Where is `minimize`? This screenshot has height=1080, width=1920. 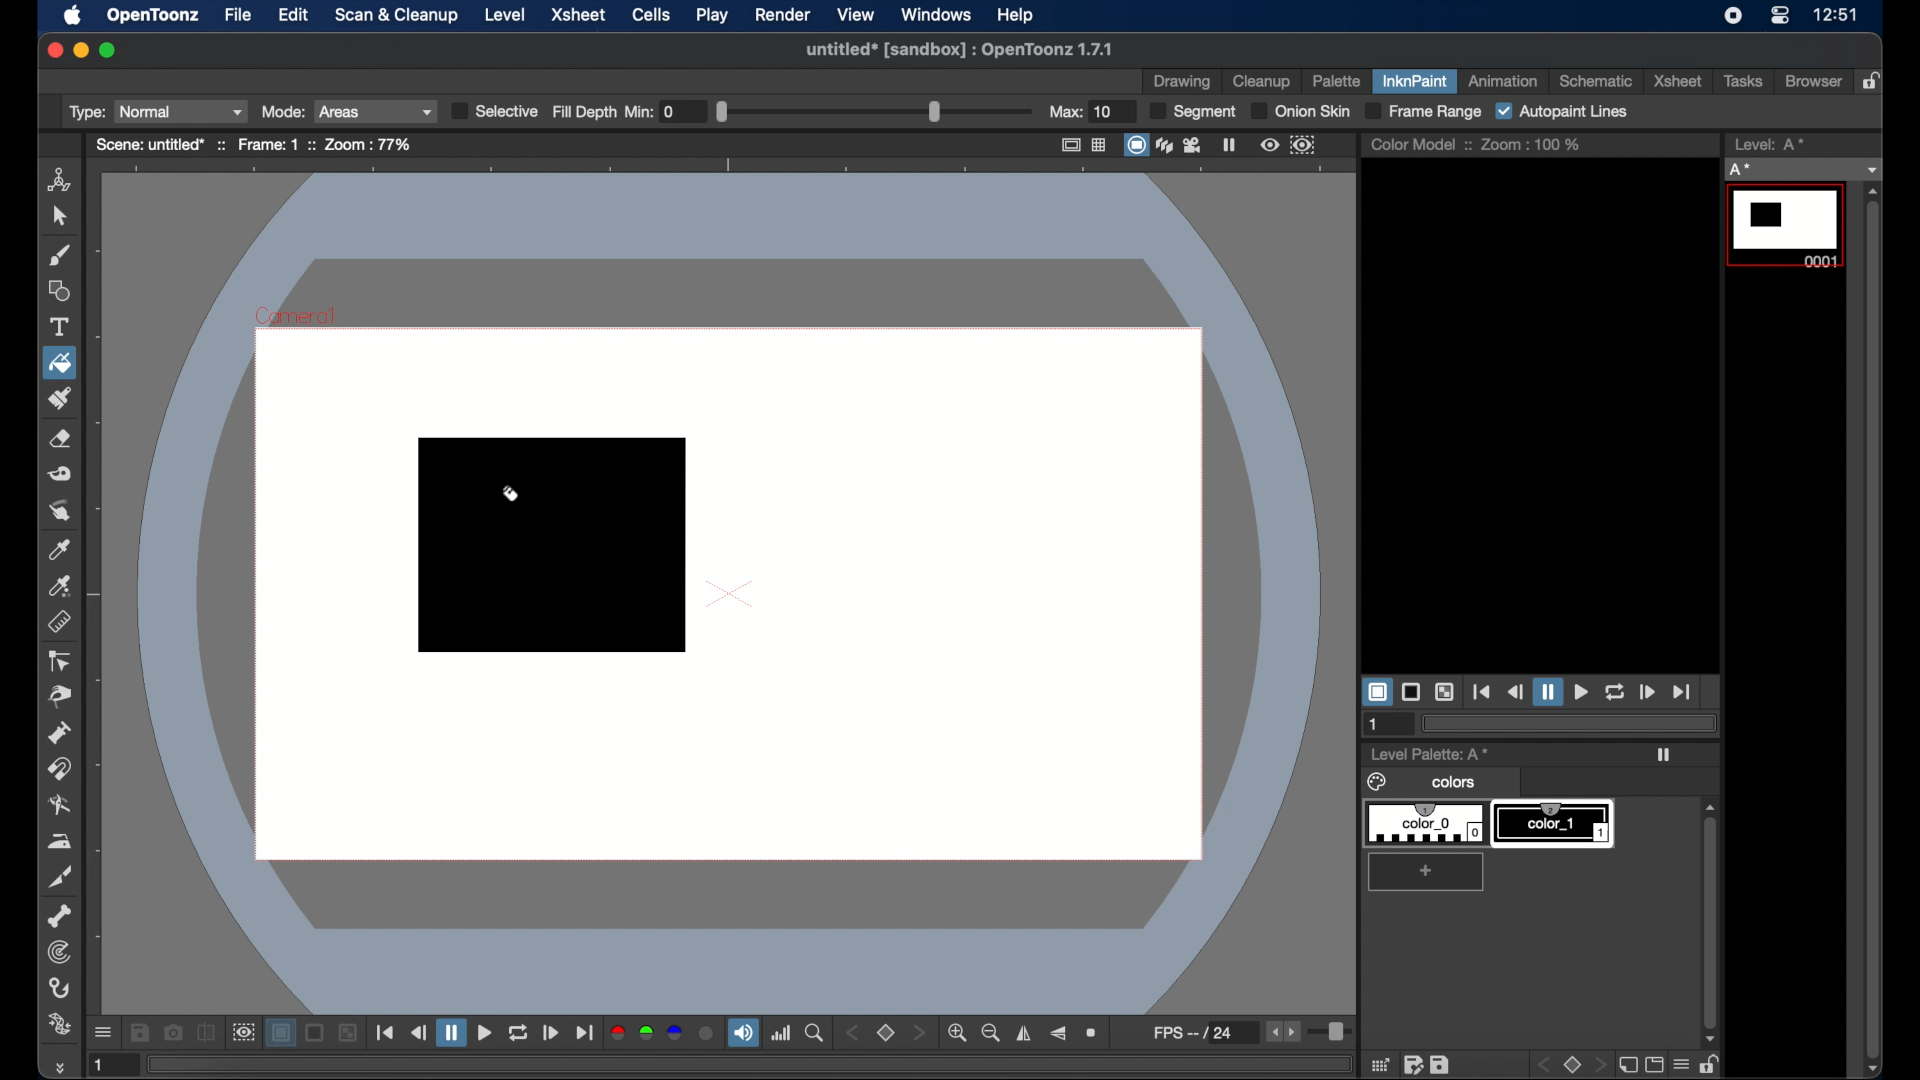
minimize is located at coordinates (80, 50).